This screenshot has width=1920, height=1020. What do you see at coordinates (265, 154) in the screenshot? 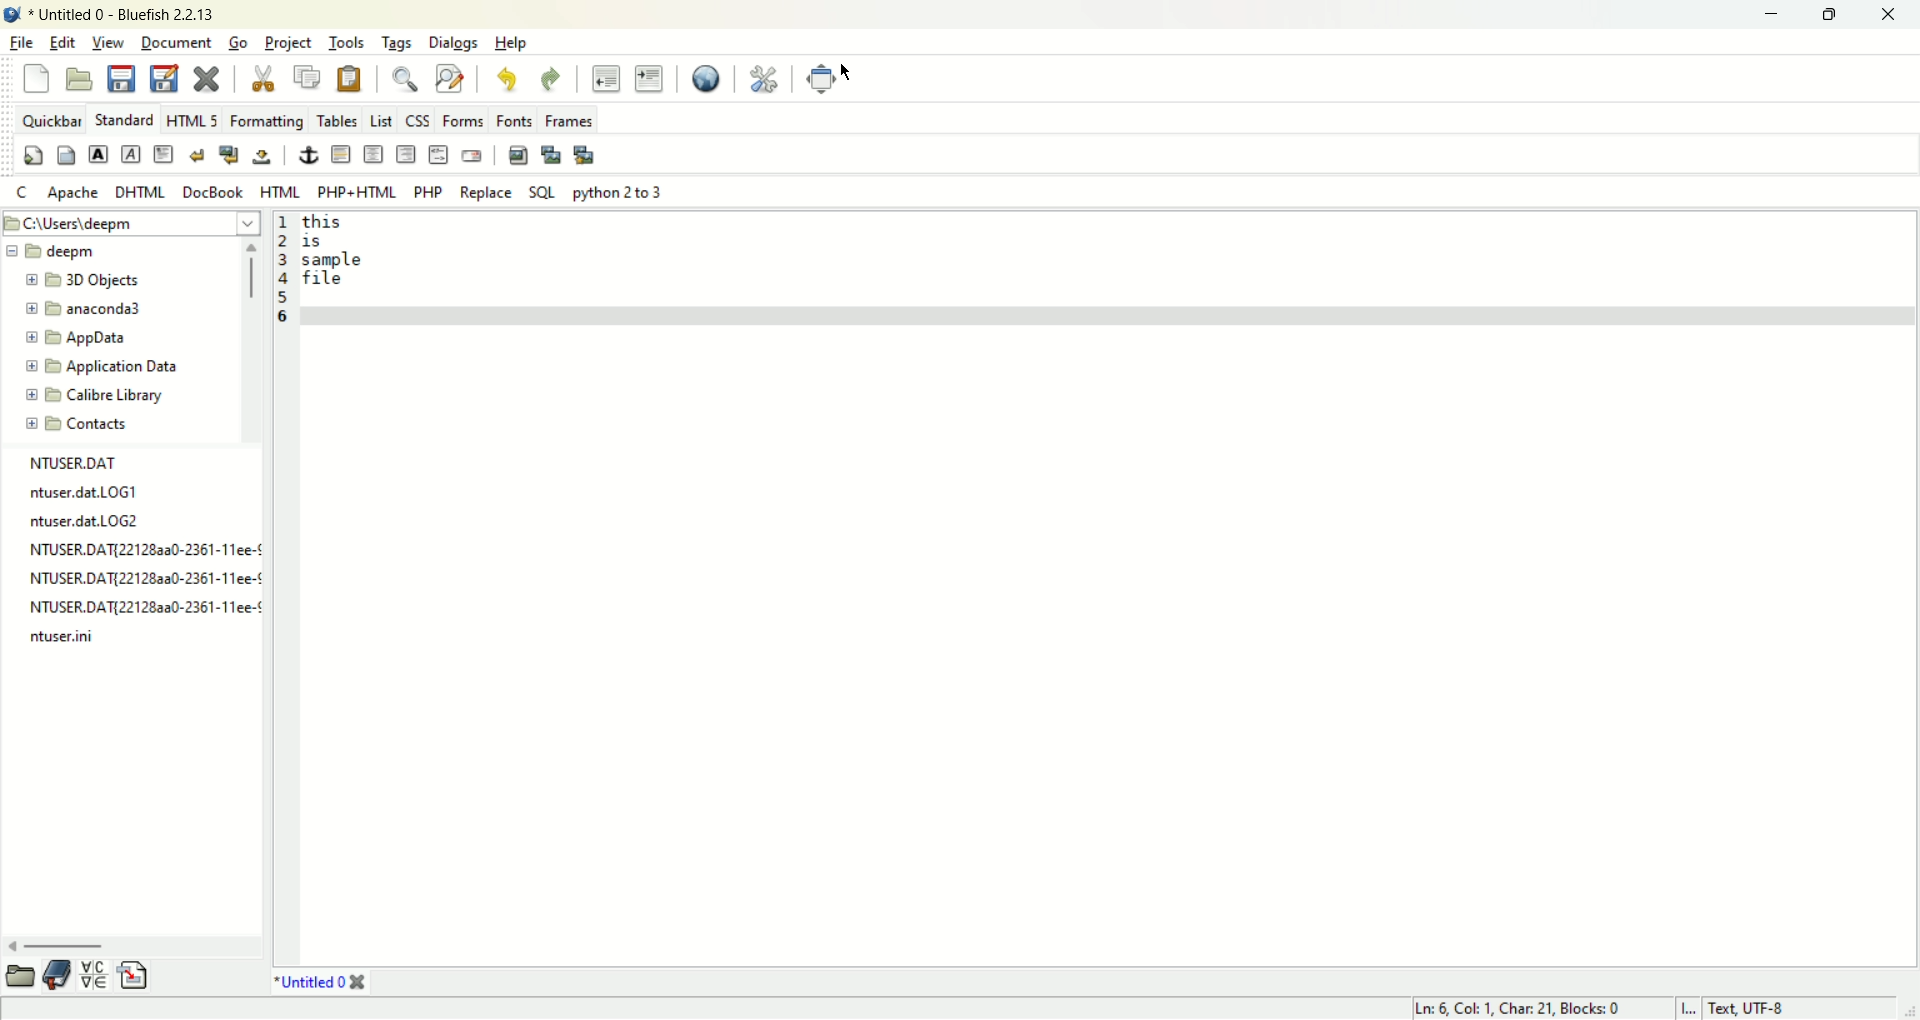
I see `non breaking space` at bounding box center [265, 154].